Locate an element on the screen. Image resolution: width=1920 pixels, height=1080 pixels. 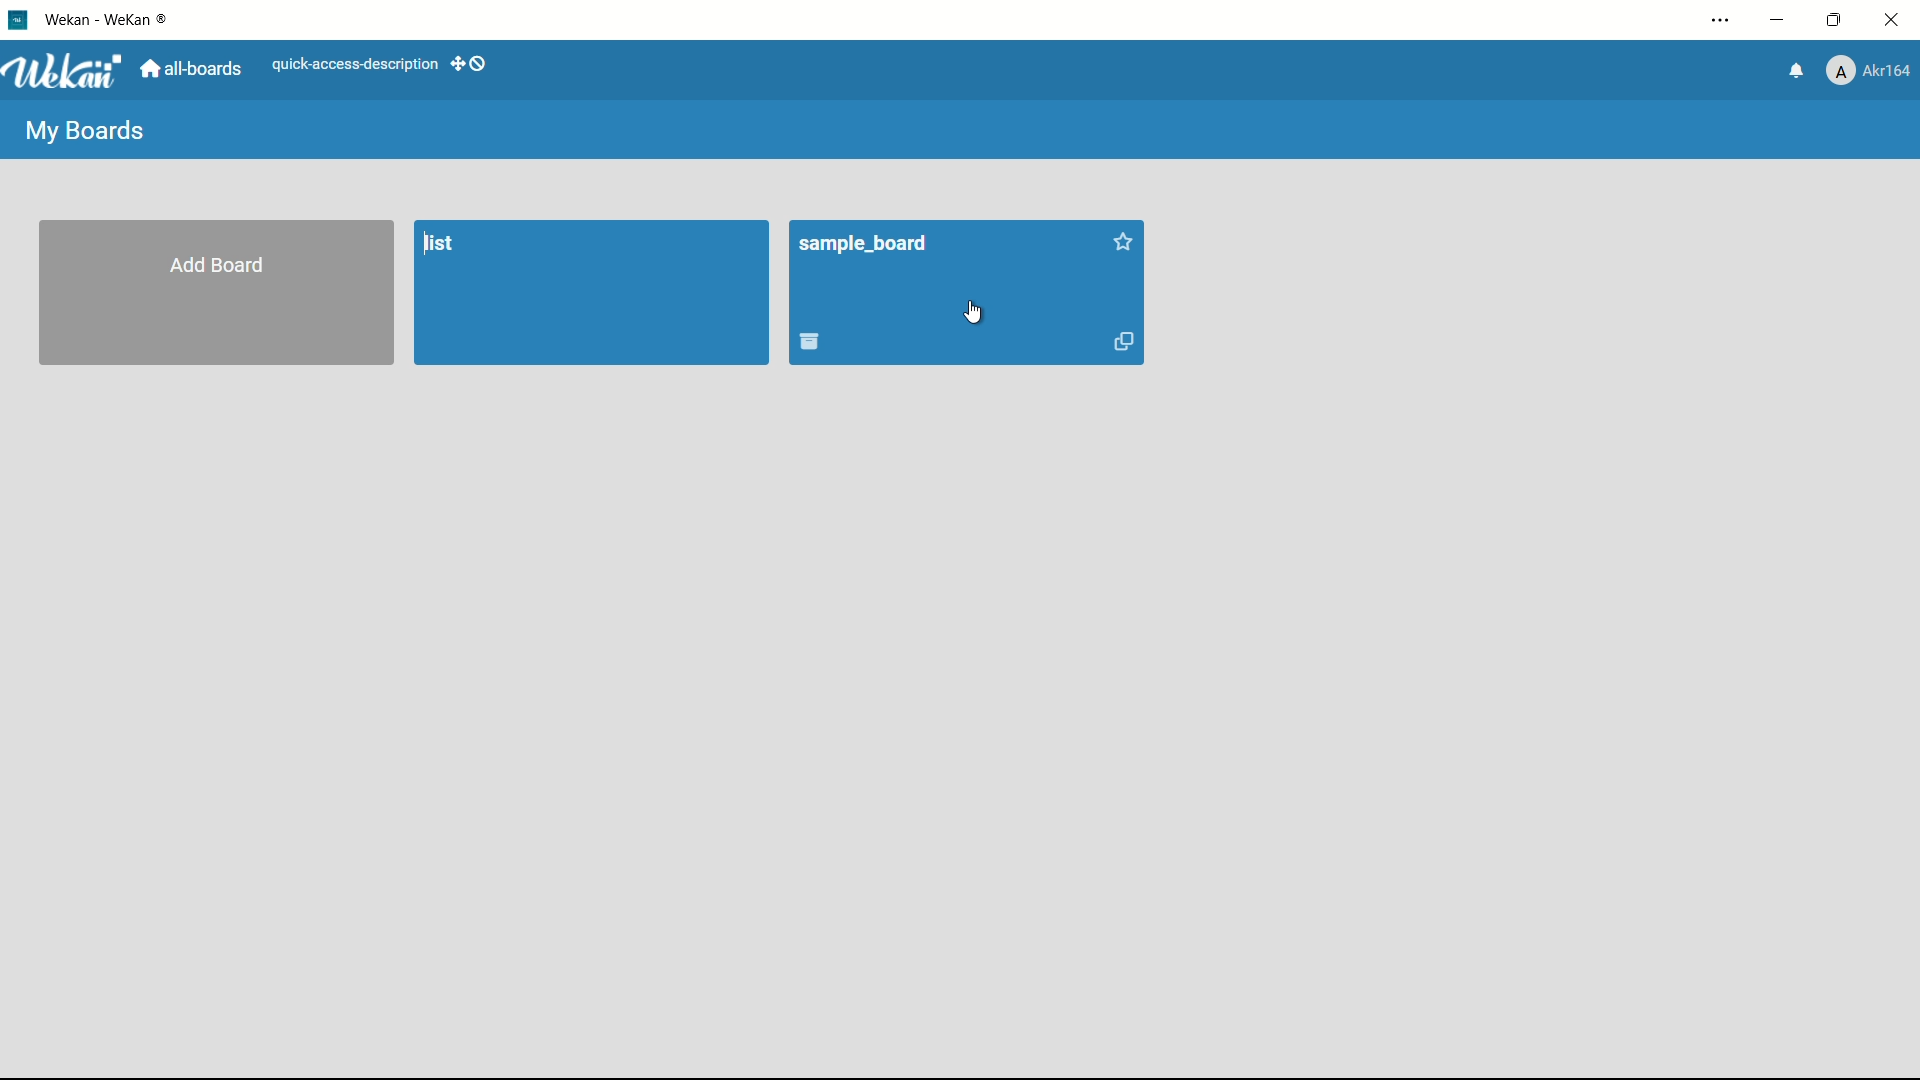
minimize is located at coordinates (1783, 20).